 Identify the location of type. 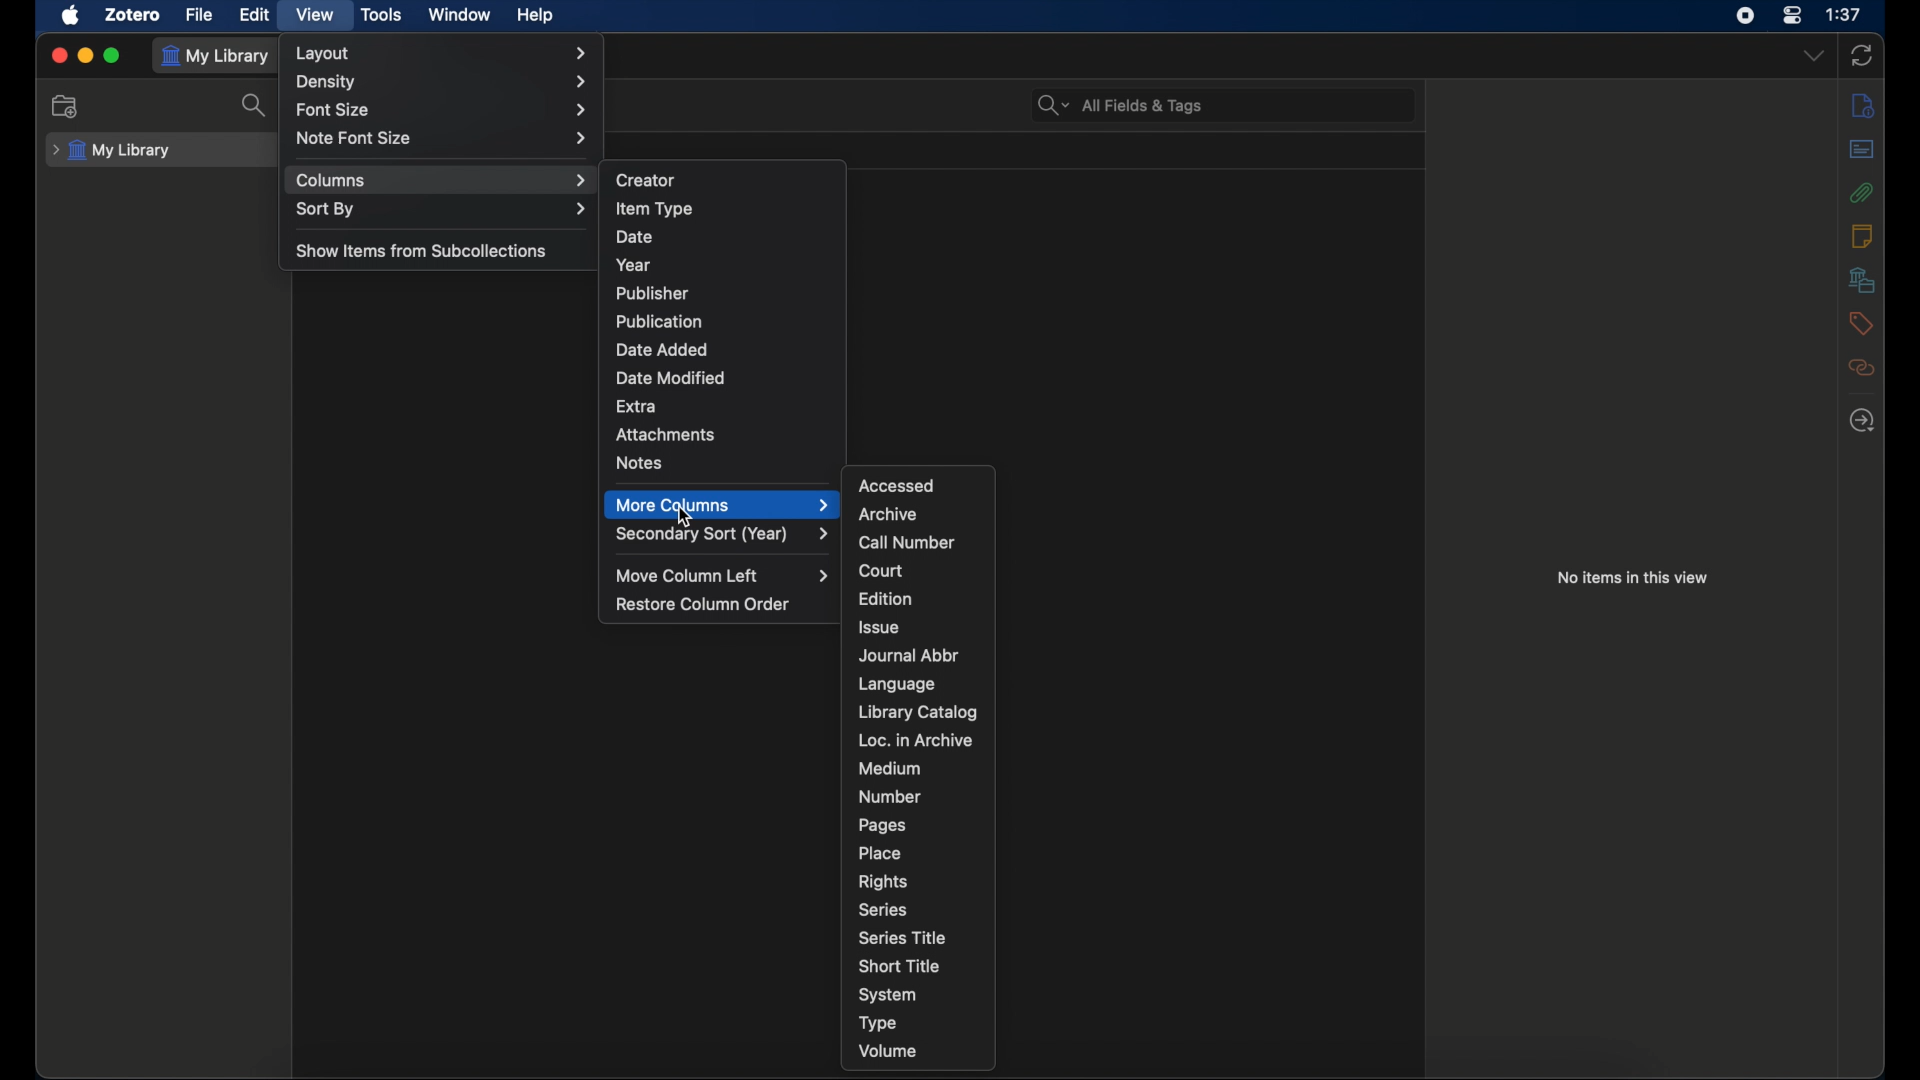
(878, 1023).